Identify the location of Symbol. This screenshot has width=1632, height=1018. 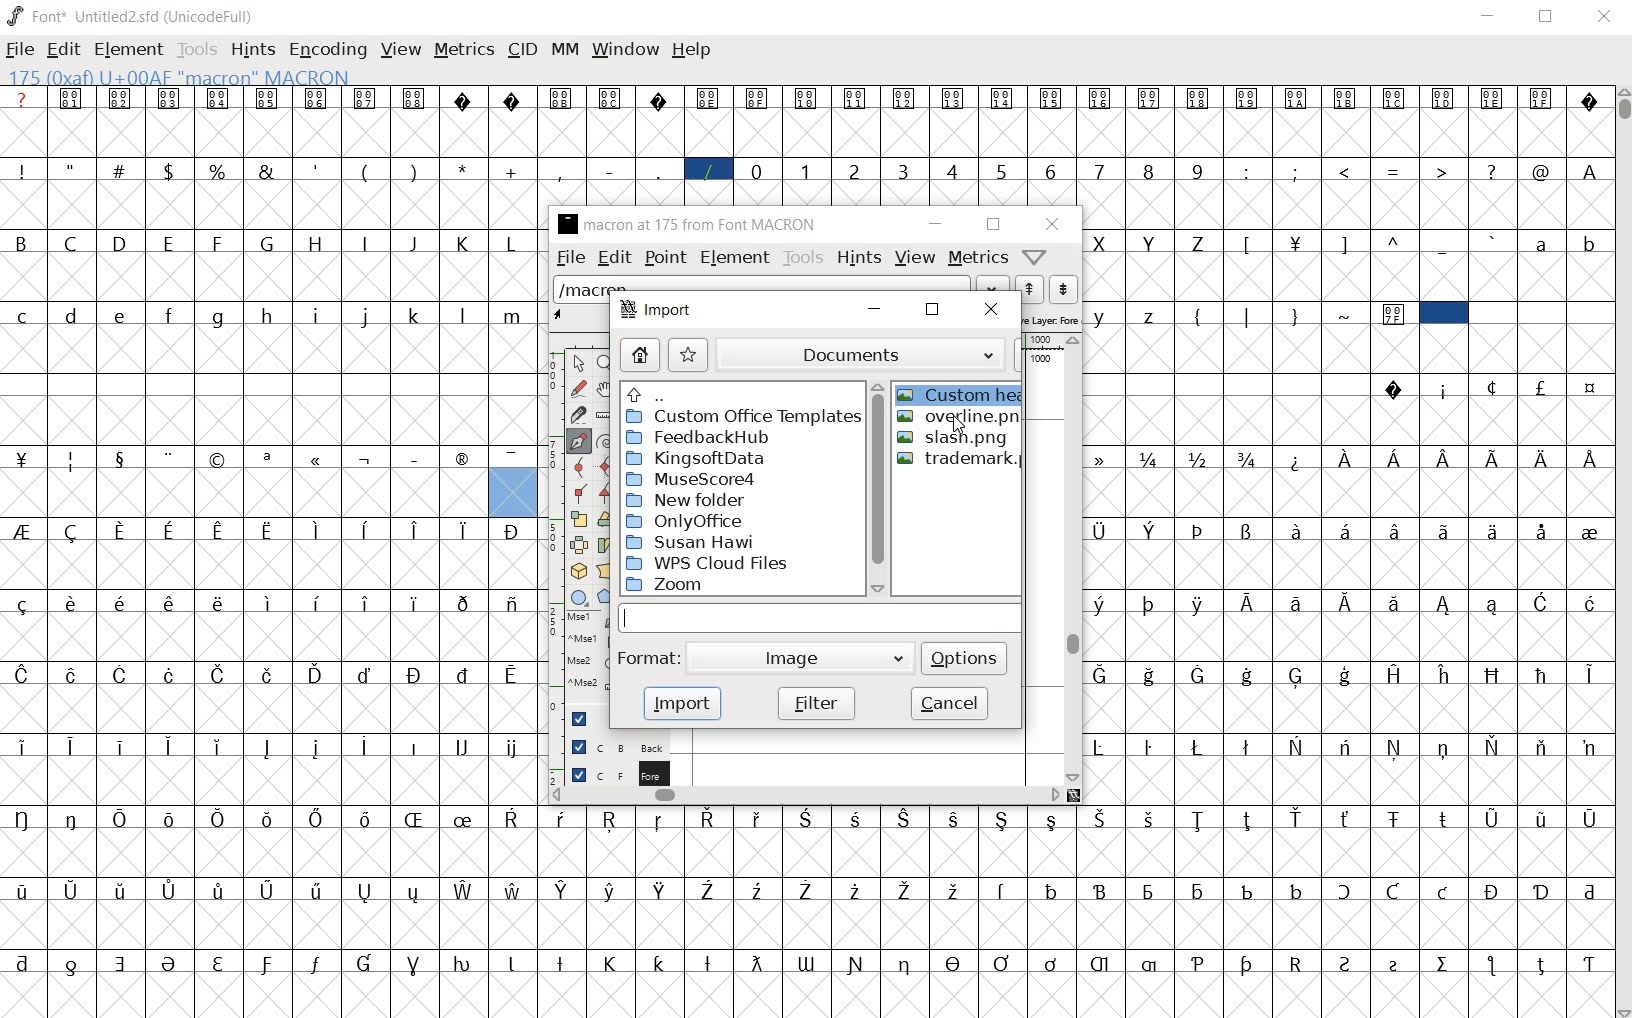
(123, 890).